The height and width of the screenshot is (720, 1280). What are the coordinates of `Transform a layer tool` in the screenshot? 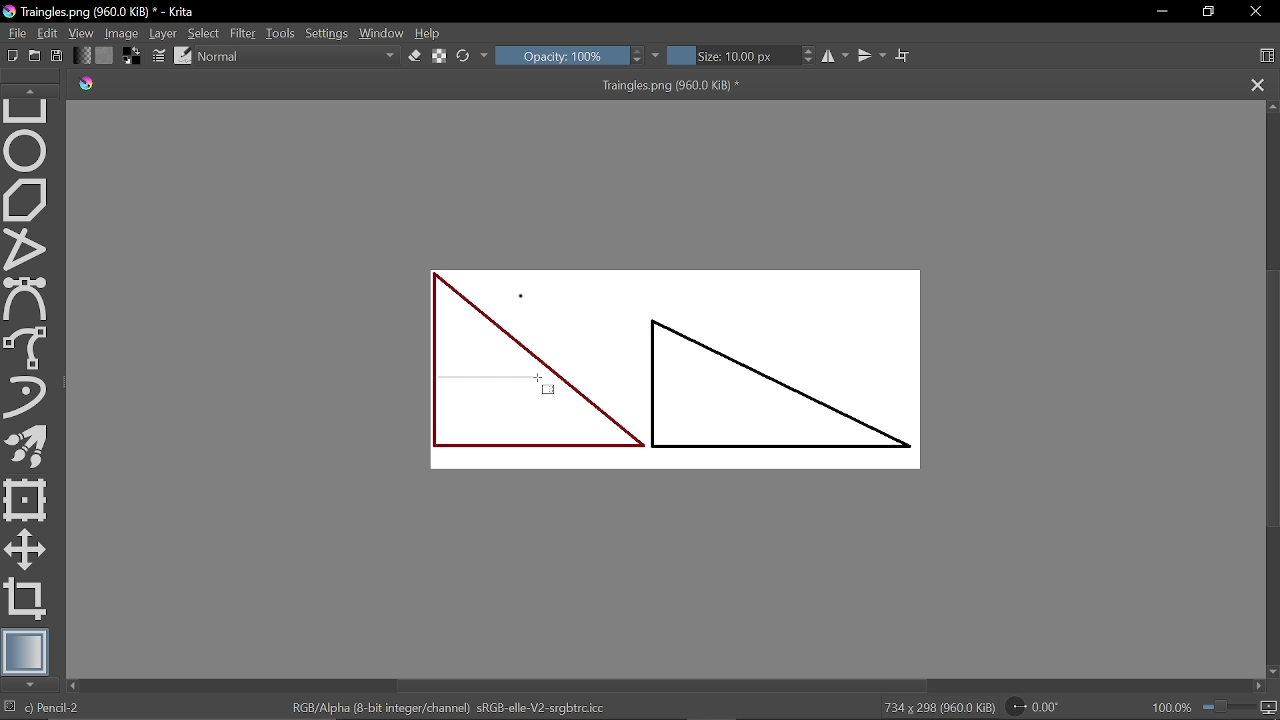 It's located at (26, 500).